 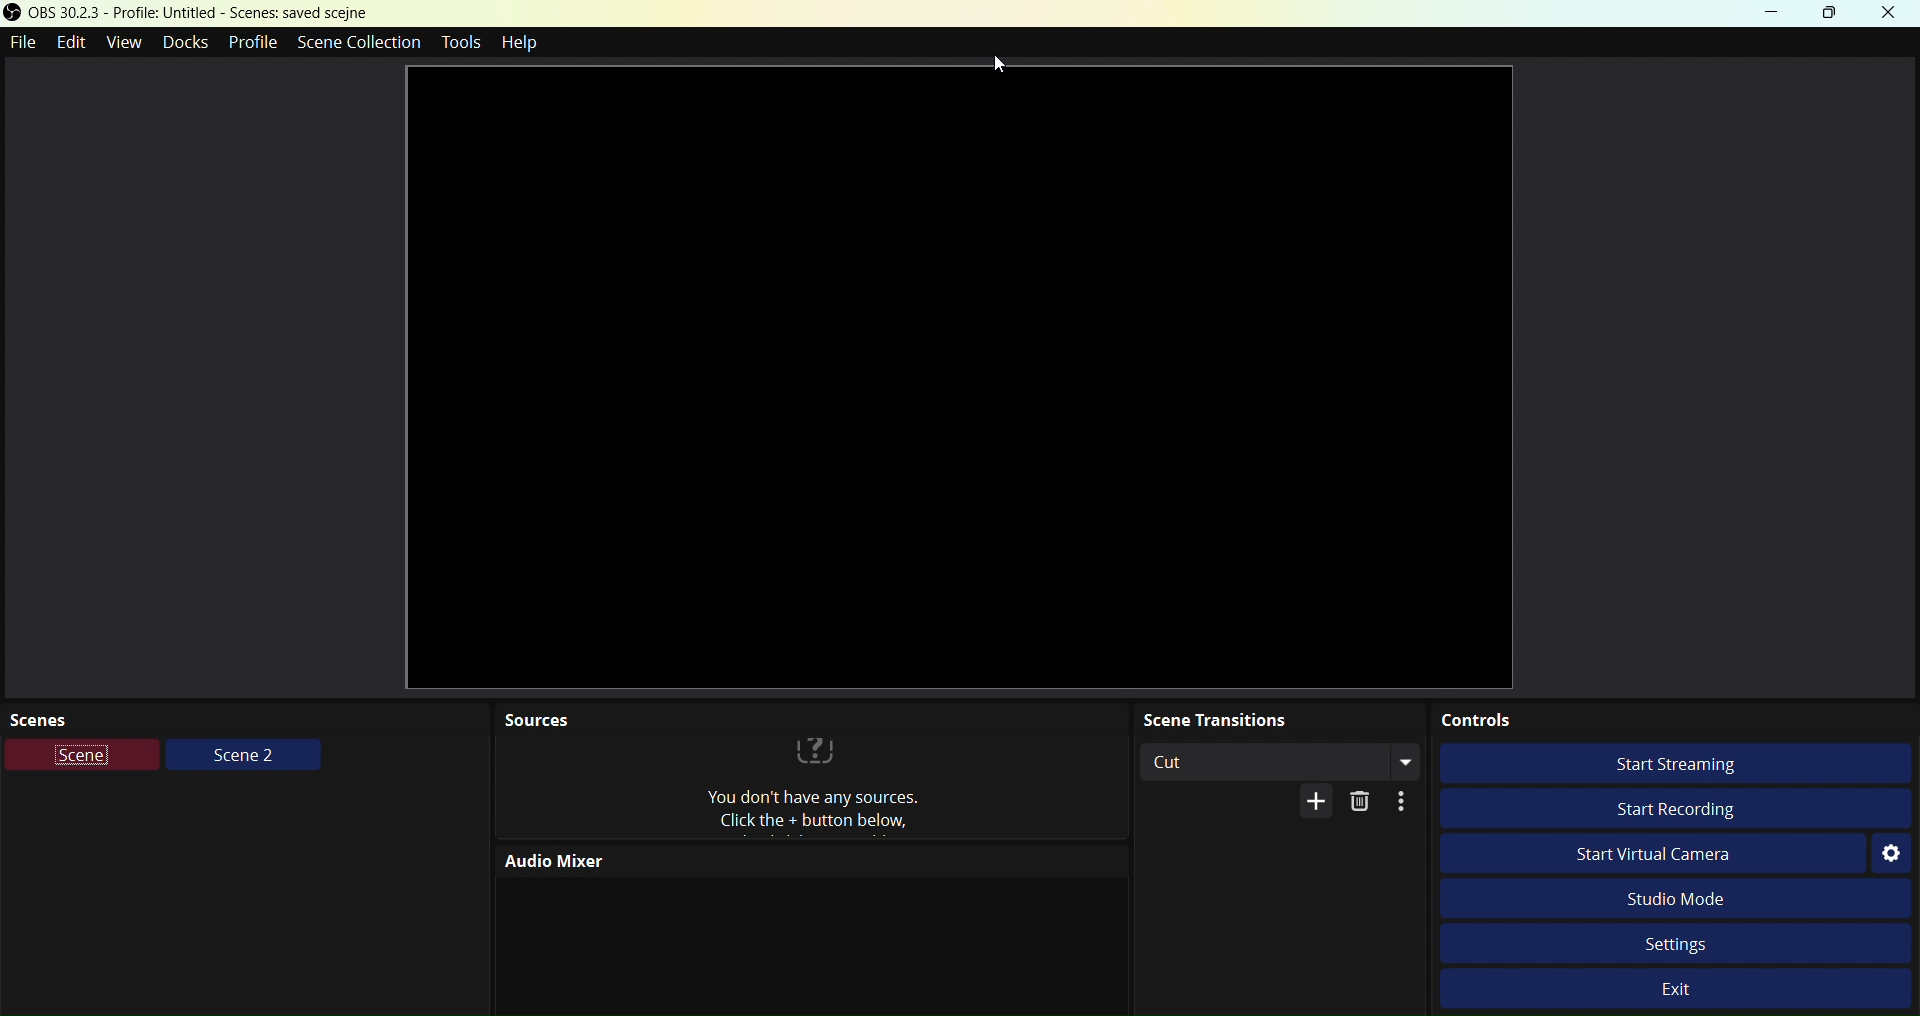 What do you see at coordinates (62, 716) in the screenshot?
I see `Scenes` at bounding box center [62, 716].